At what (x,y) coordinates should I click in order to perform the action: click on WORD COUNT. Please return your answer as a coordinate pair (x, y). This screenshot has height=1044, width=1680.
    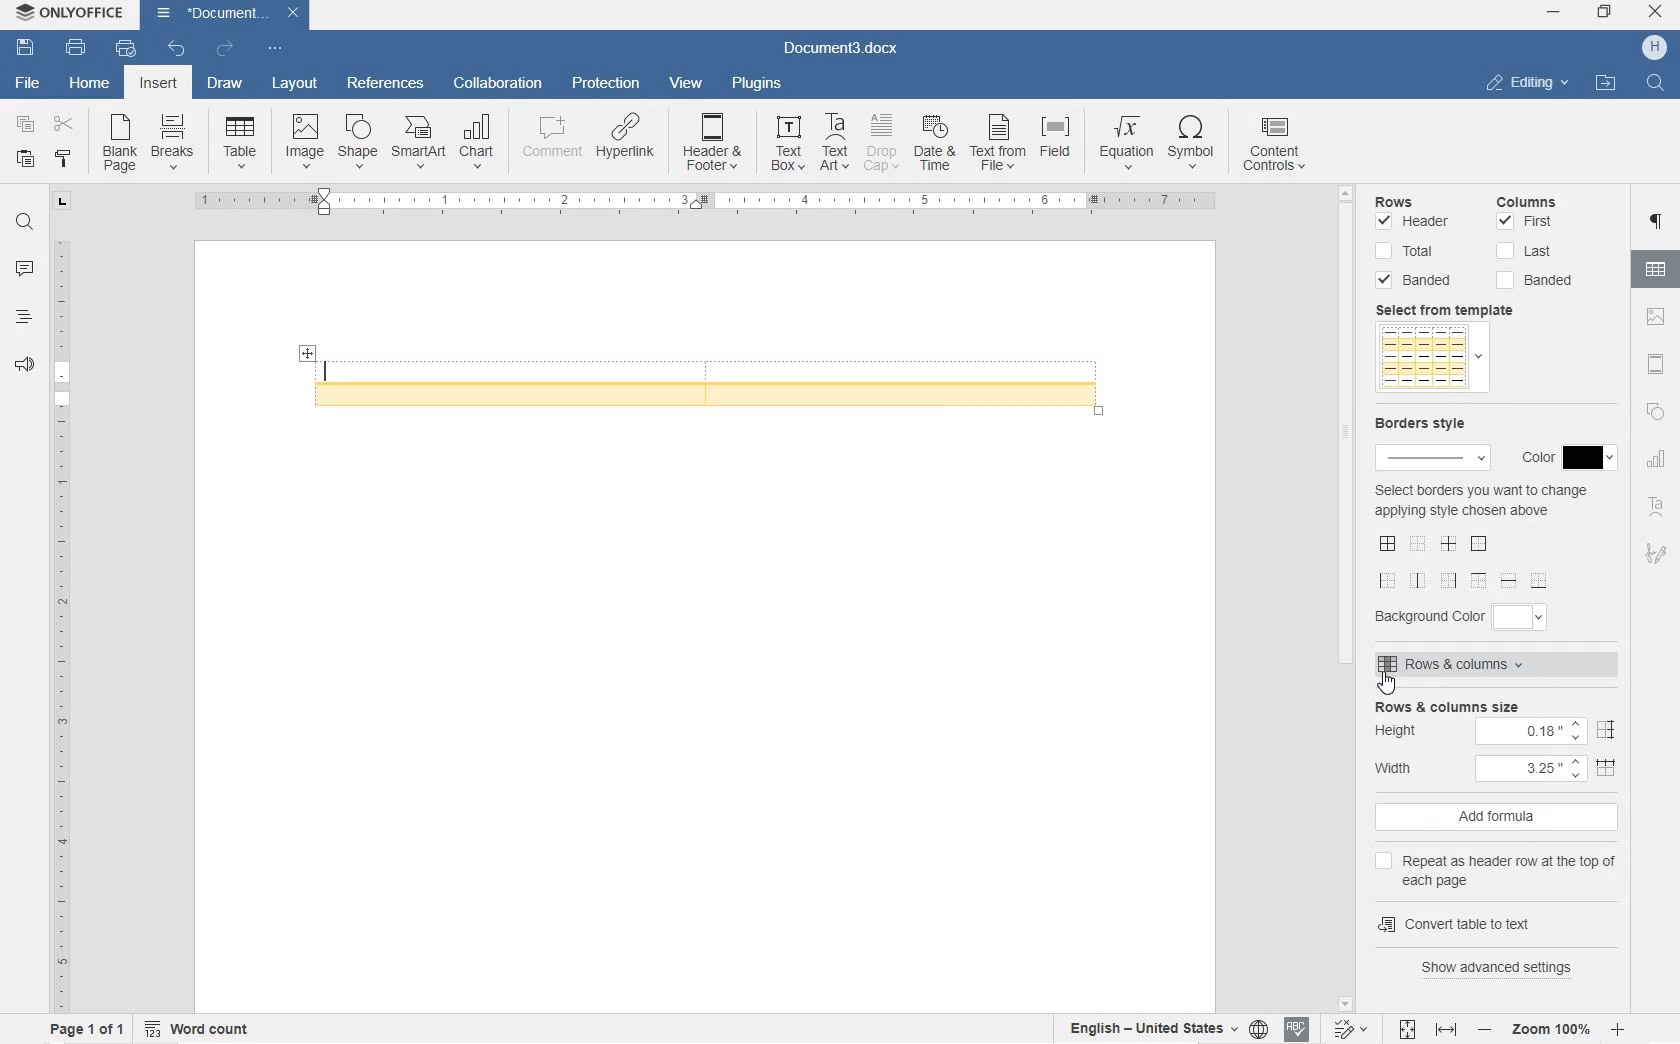
    Looking at the image, I should click on (199, 1027).